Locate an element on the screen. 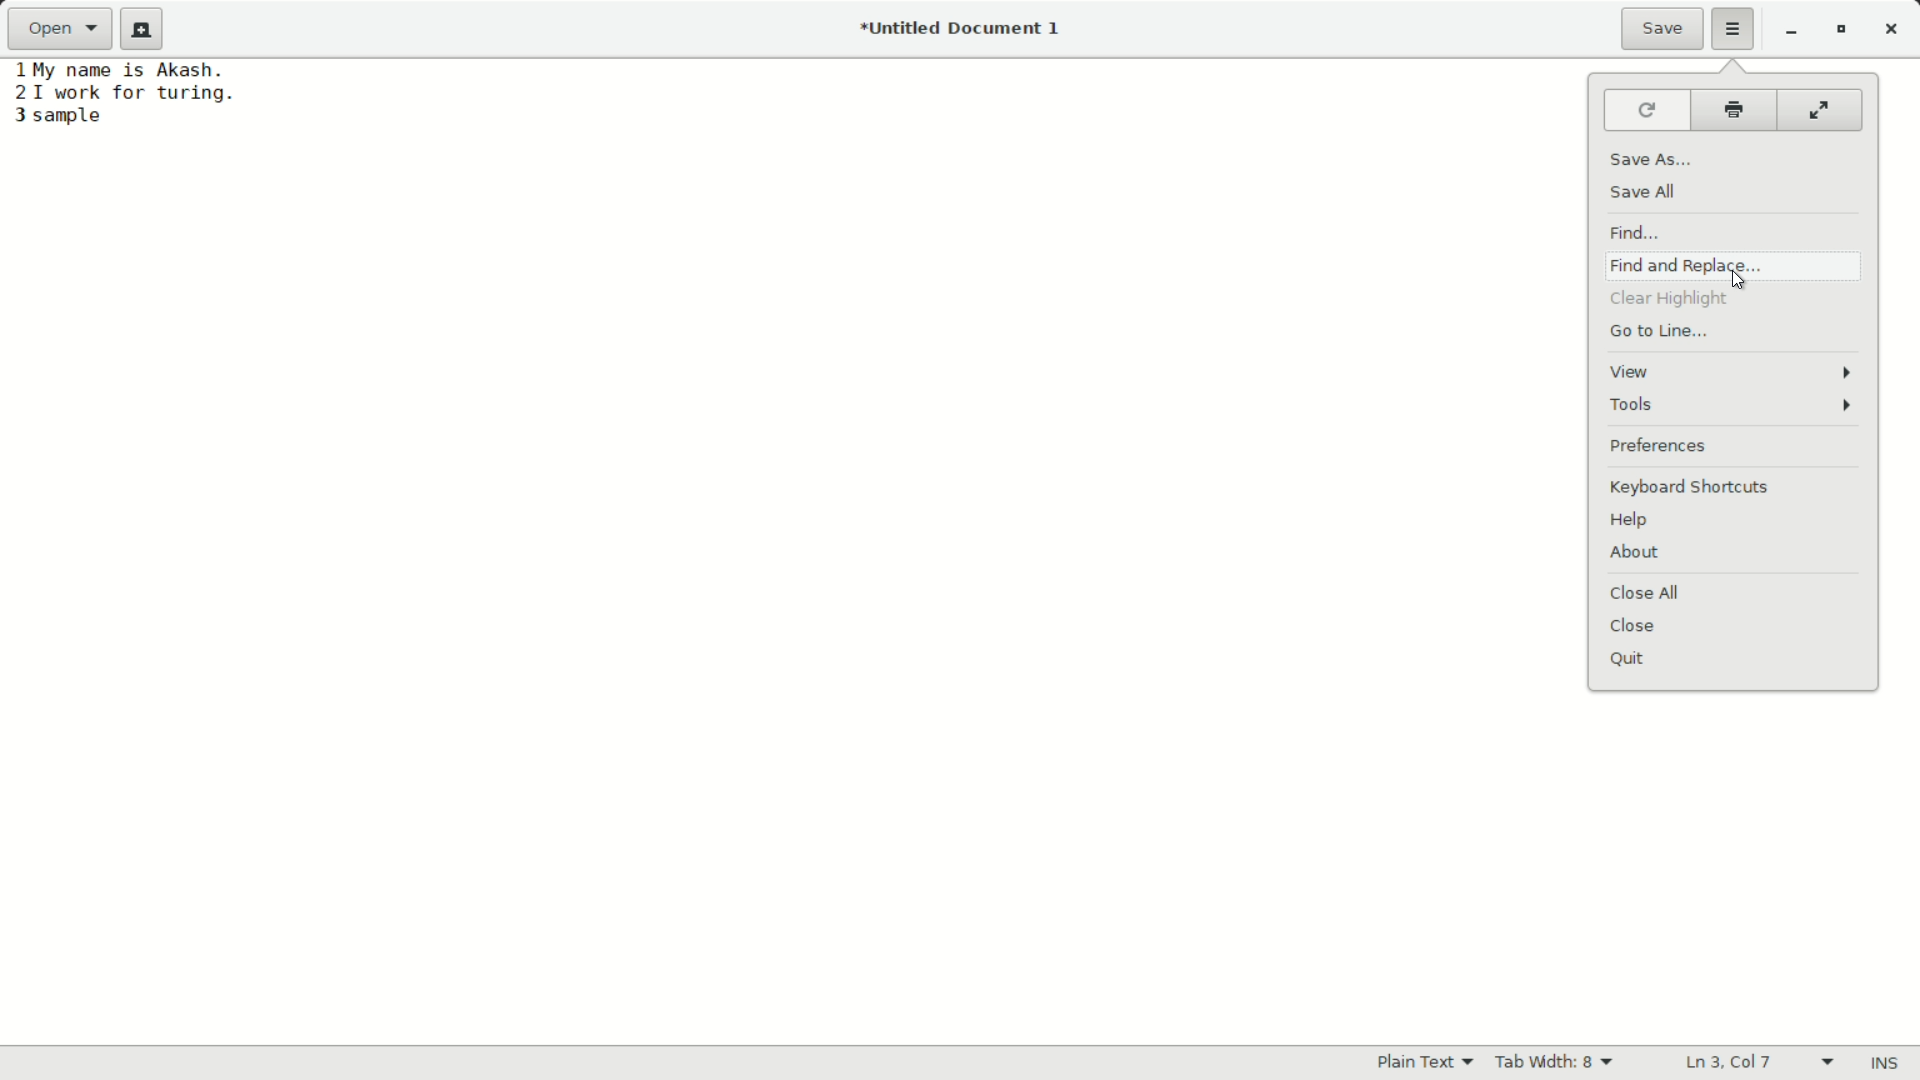 This screenshot has width=1920, height=1080. reload is located at coordinates (1640, 113).